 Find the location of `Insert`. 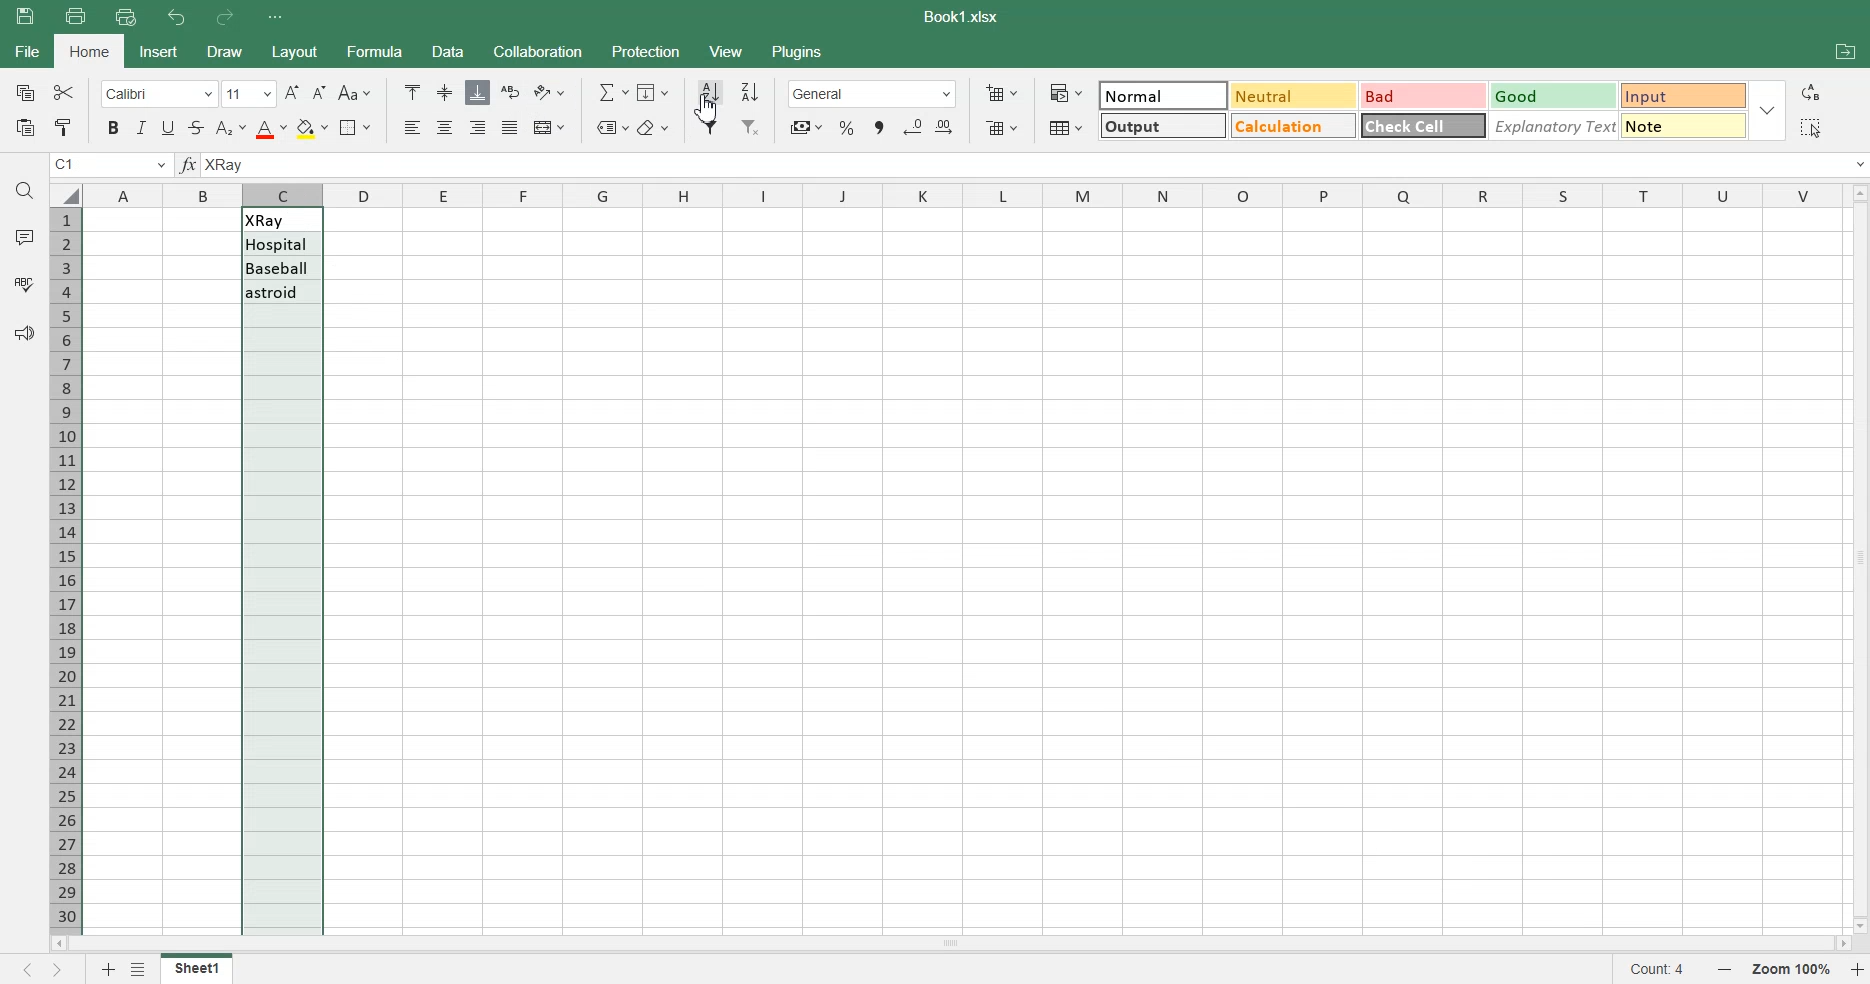

Insert is located at coordinates (160, 51).